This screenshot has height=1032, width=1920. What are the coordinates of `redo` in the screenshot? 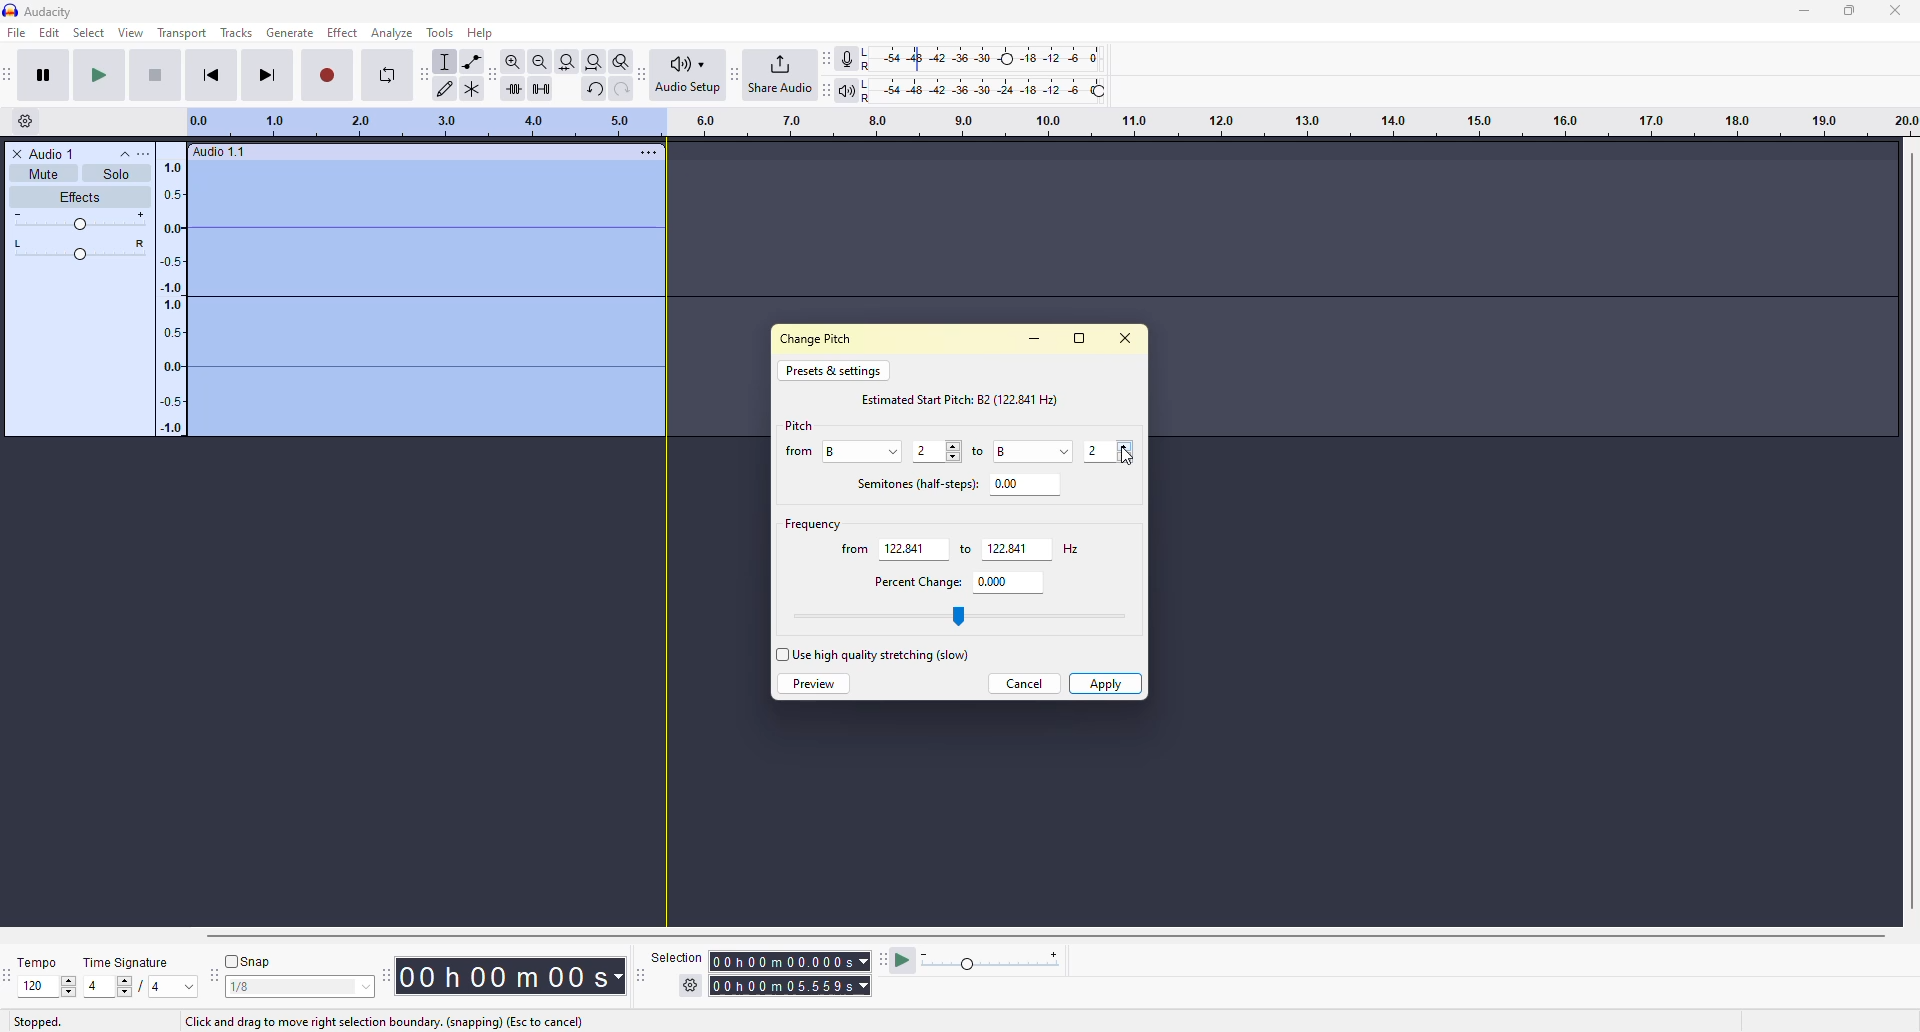 It's located at (621, 89).